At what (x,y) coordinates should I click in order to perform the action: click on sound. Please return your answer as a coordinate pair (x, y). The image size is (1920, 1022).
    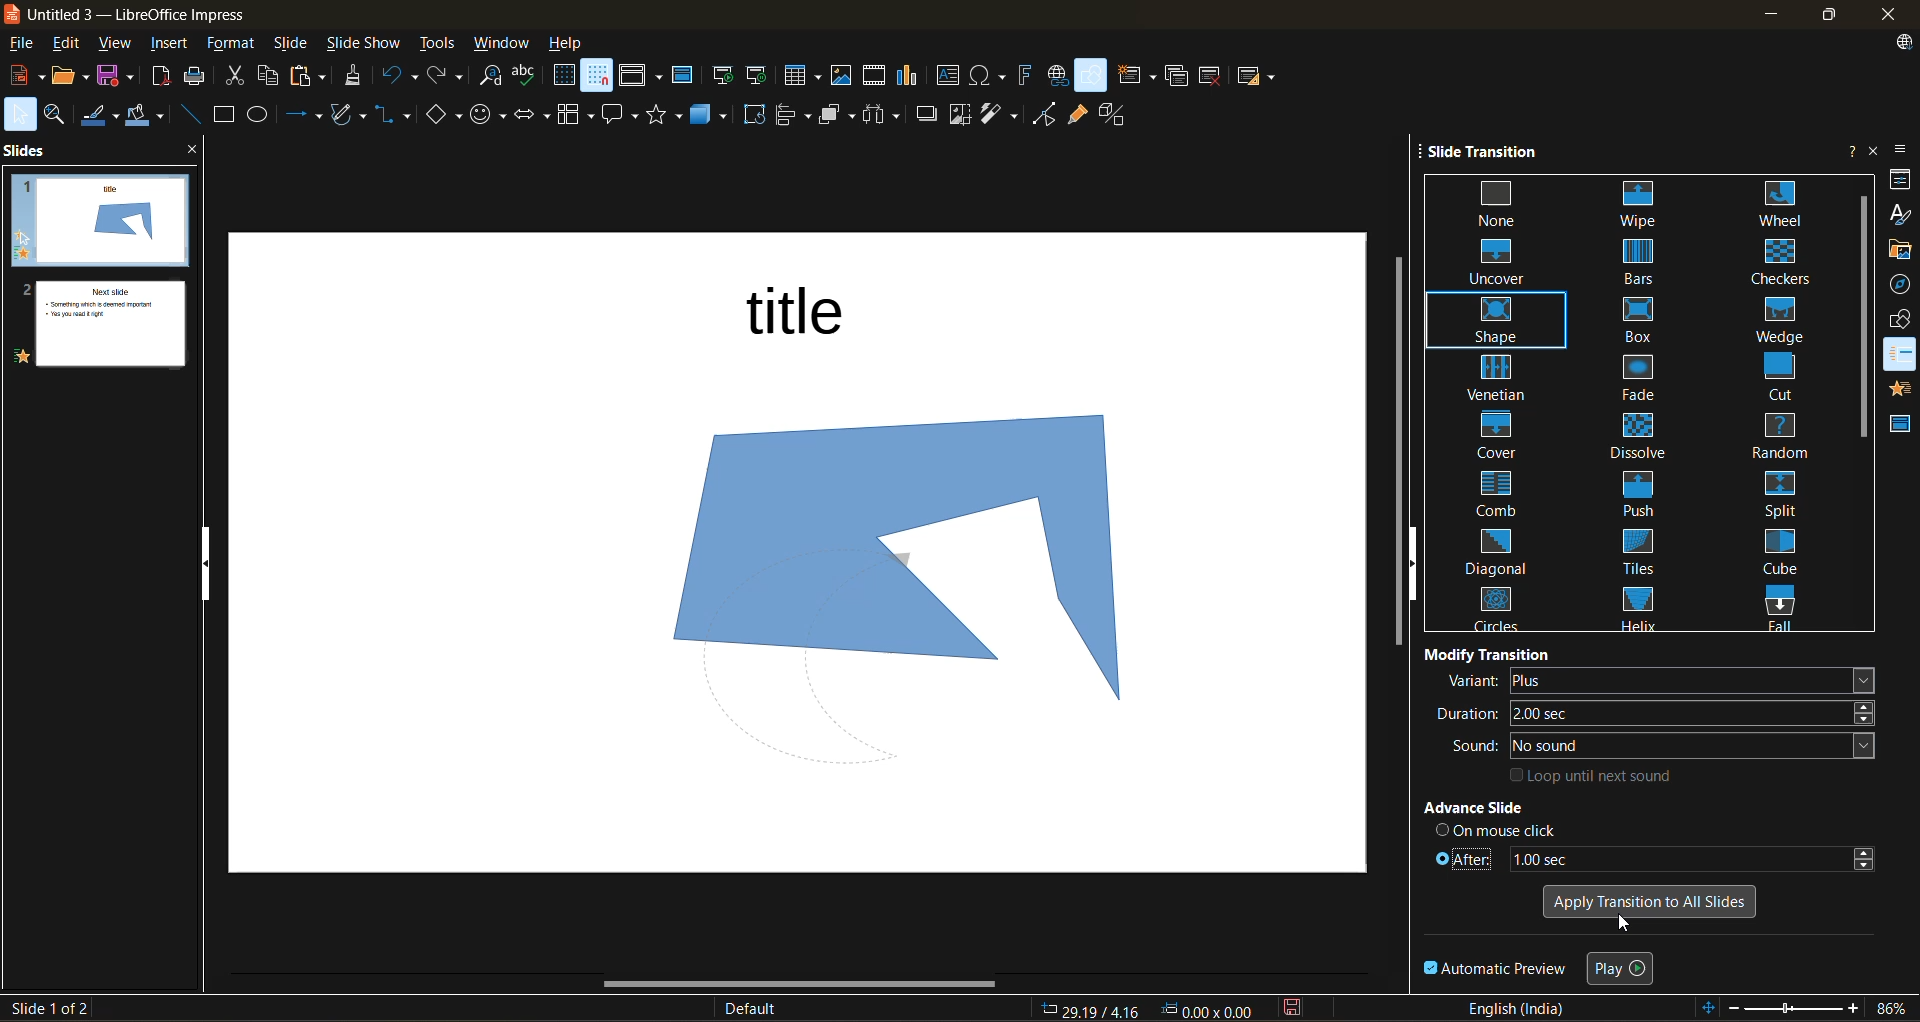
    Looking at the image, I should click on (1667, 746).